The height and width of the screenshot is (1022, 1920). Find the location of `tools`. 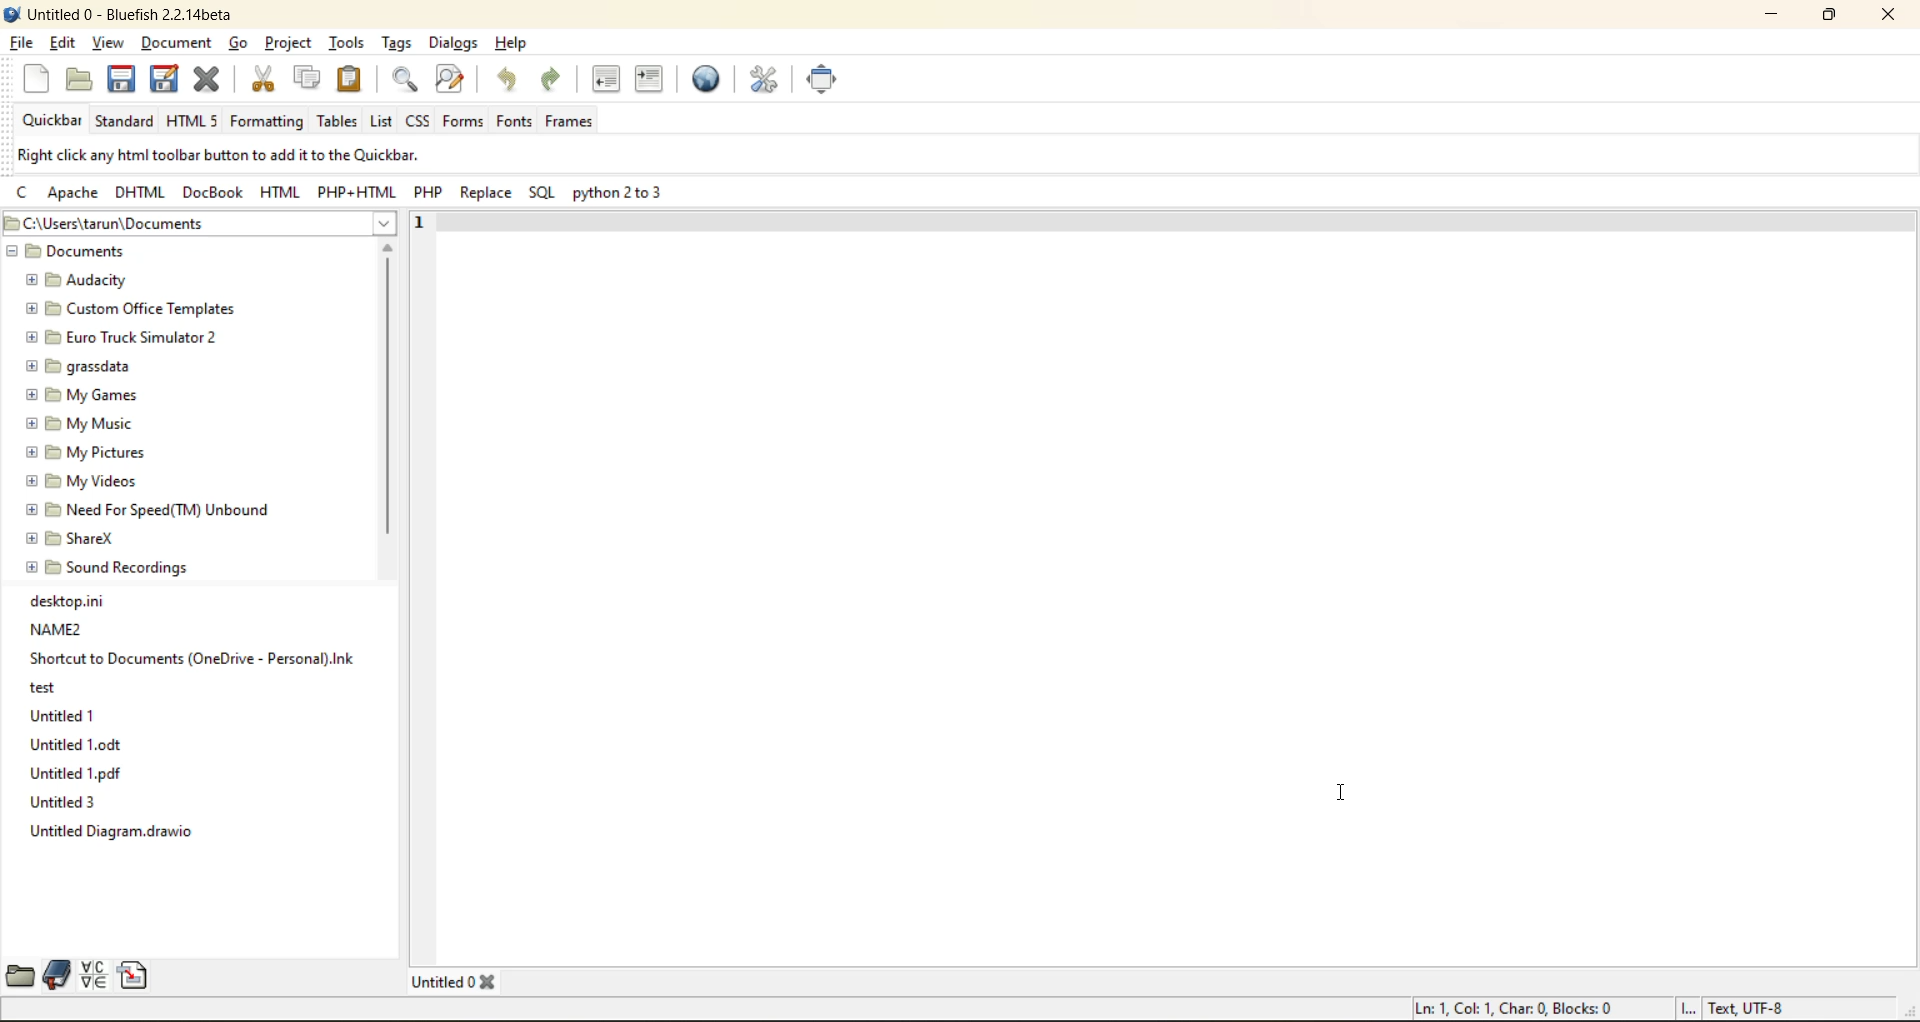

tools is located at coordinates (348, 42).